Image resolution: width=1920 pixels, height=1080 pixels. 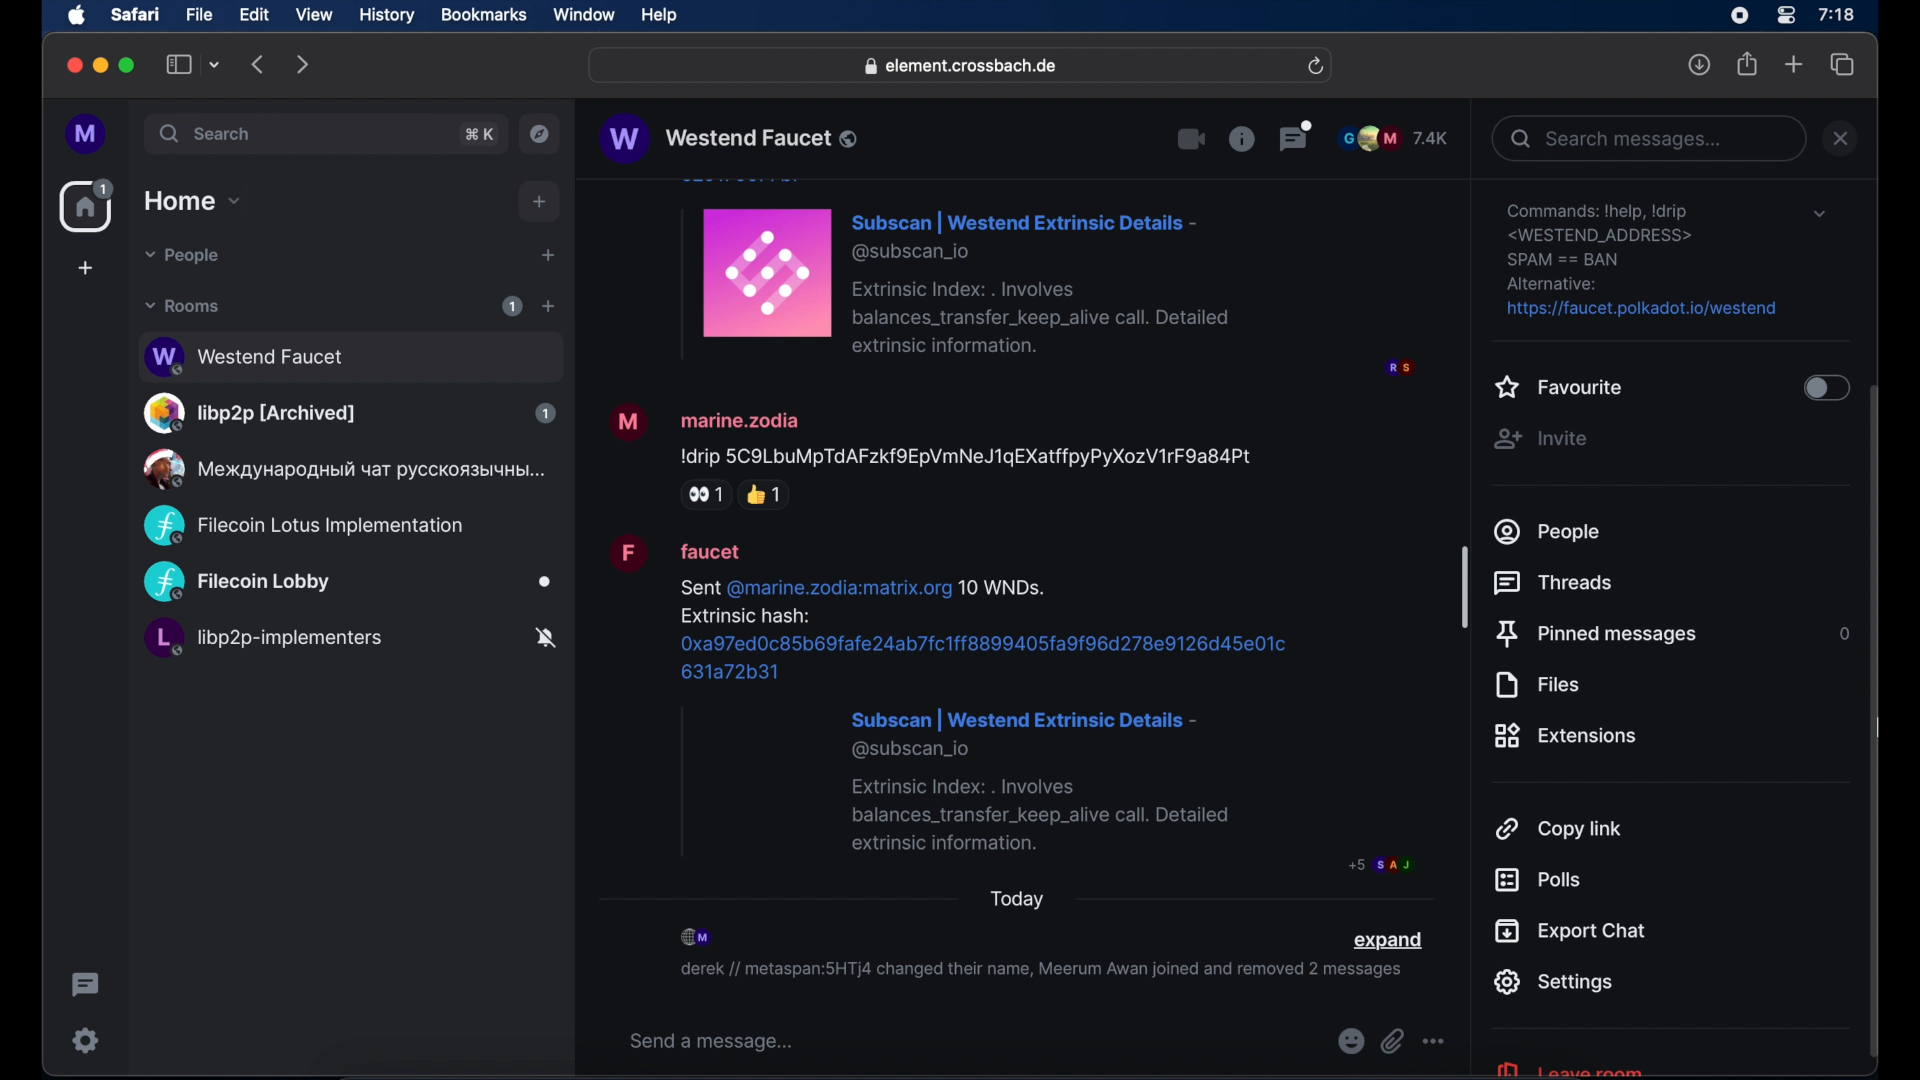 What do you see at coordinates (349, 413) in the screenshot?
I see `public room` at bounding box center [349, 413].